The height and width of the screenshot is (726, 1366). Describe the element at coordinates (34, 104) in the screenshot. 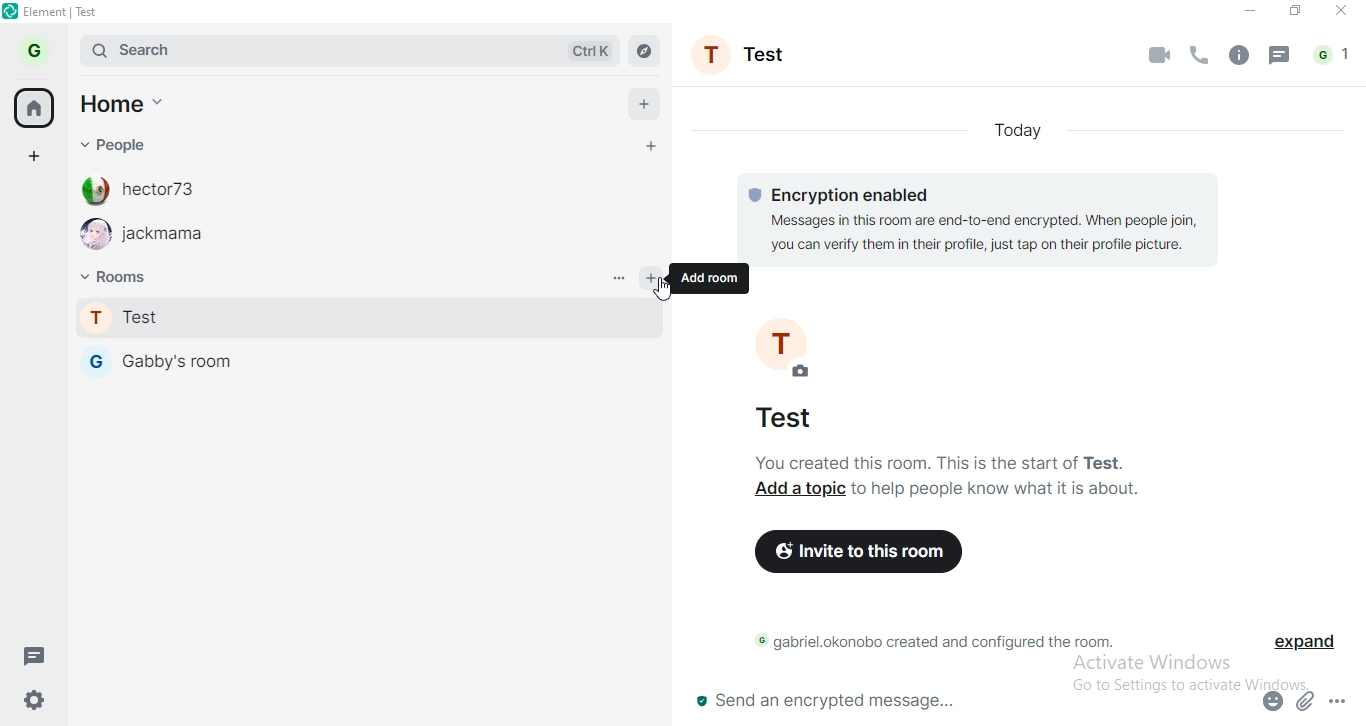

I see `home` at that location.